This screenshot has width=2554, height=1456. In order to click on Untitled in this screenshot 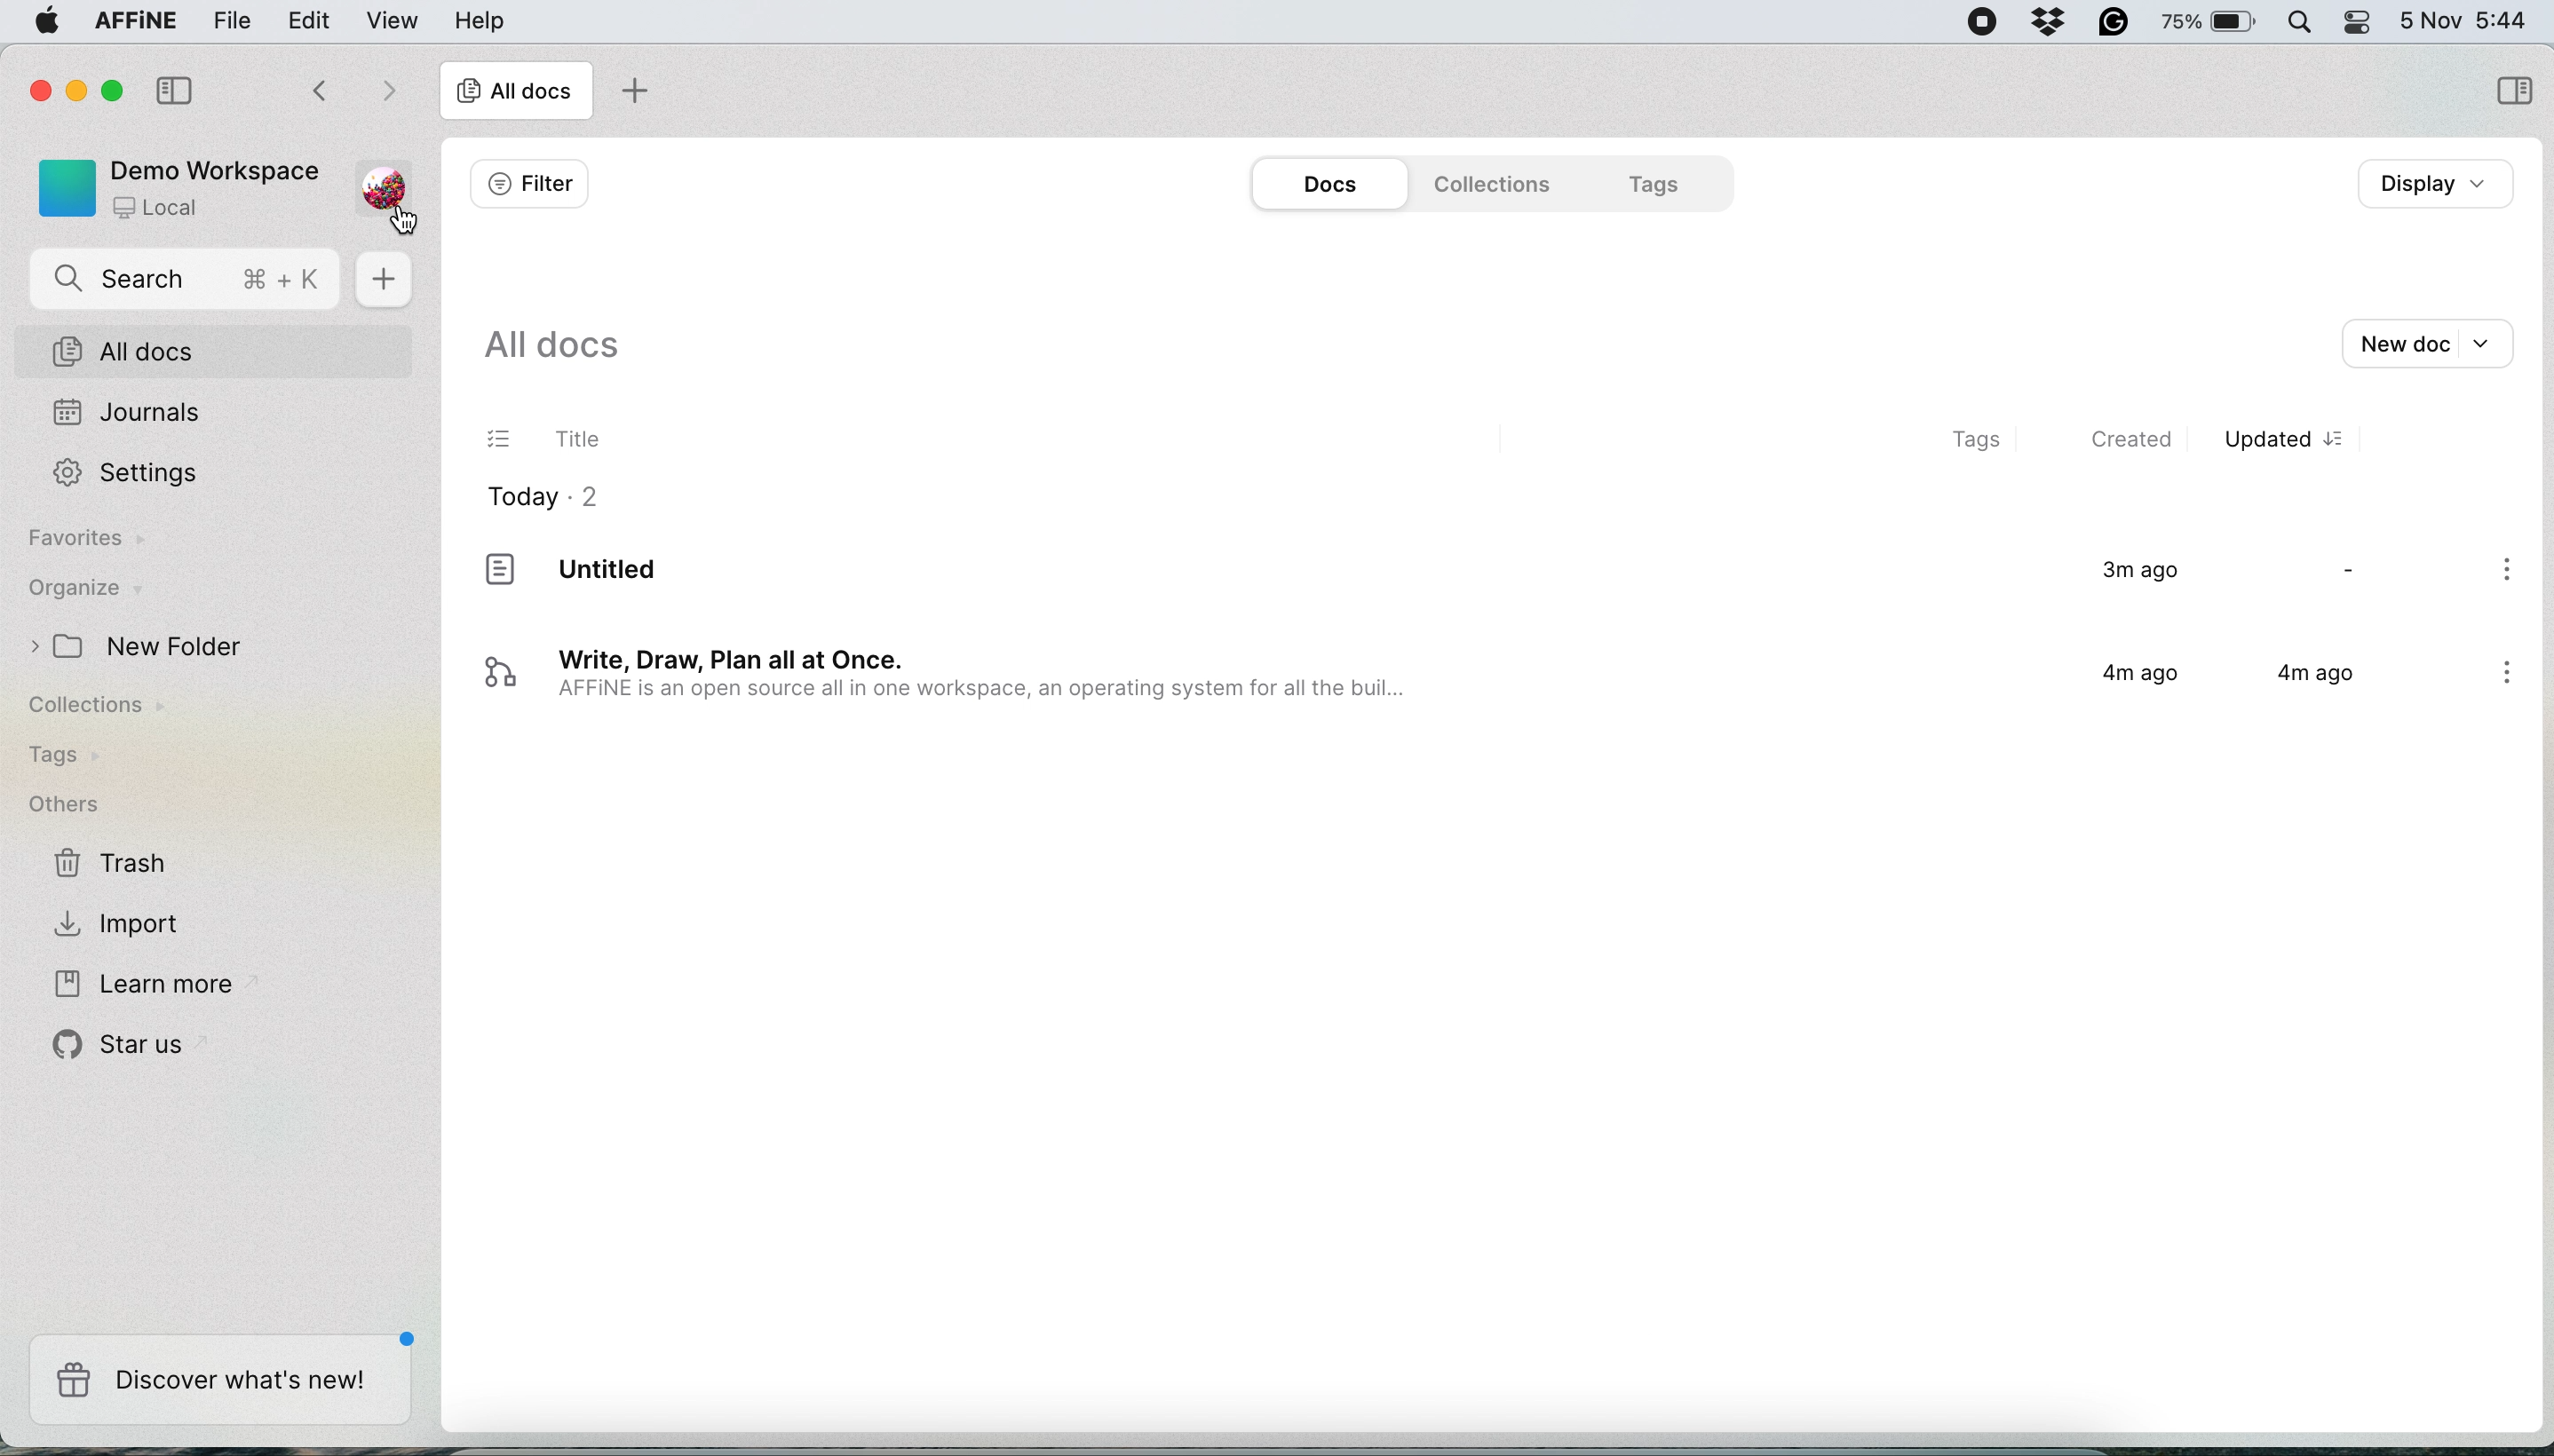, I will do `click(652, 574)`.